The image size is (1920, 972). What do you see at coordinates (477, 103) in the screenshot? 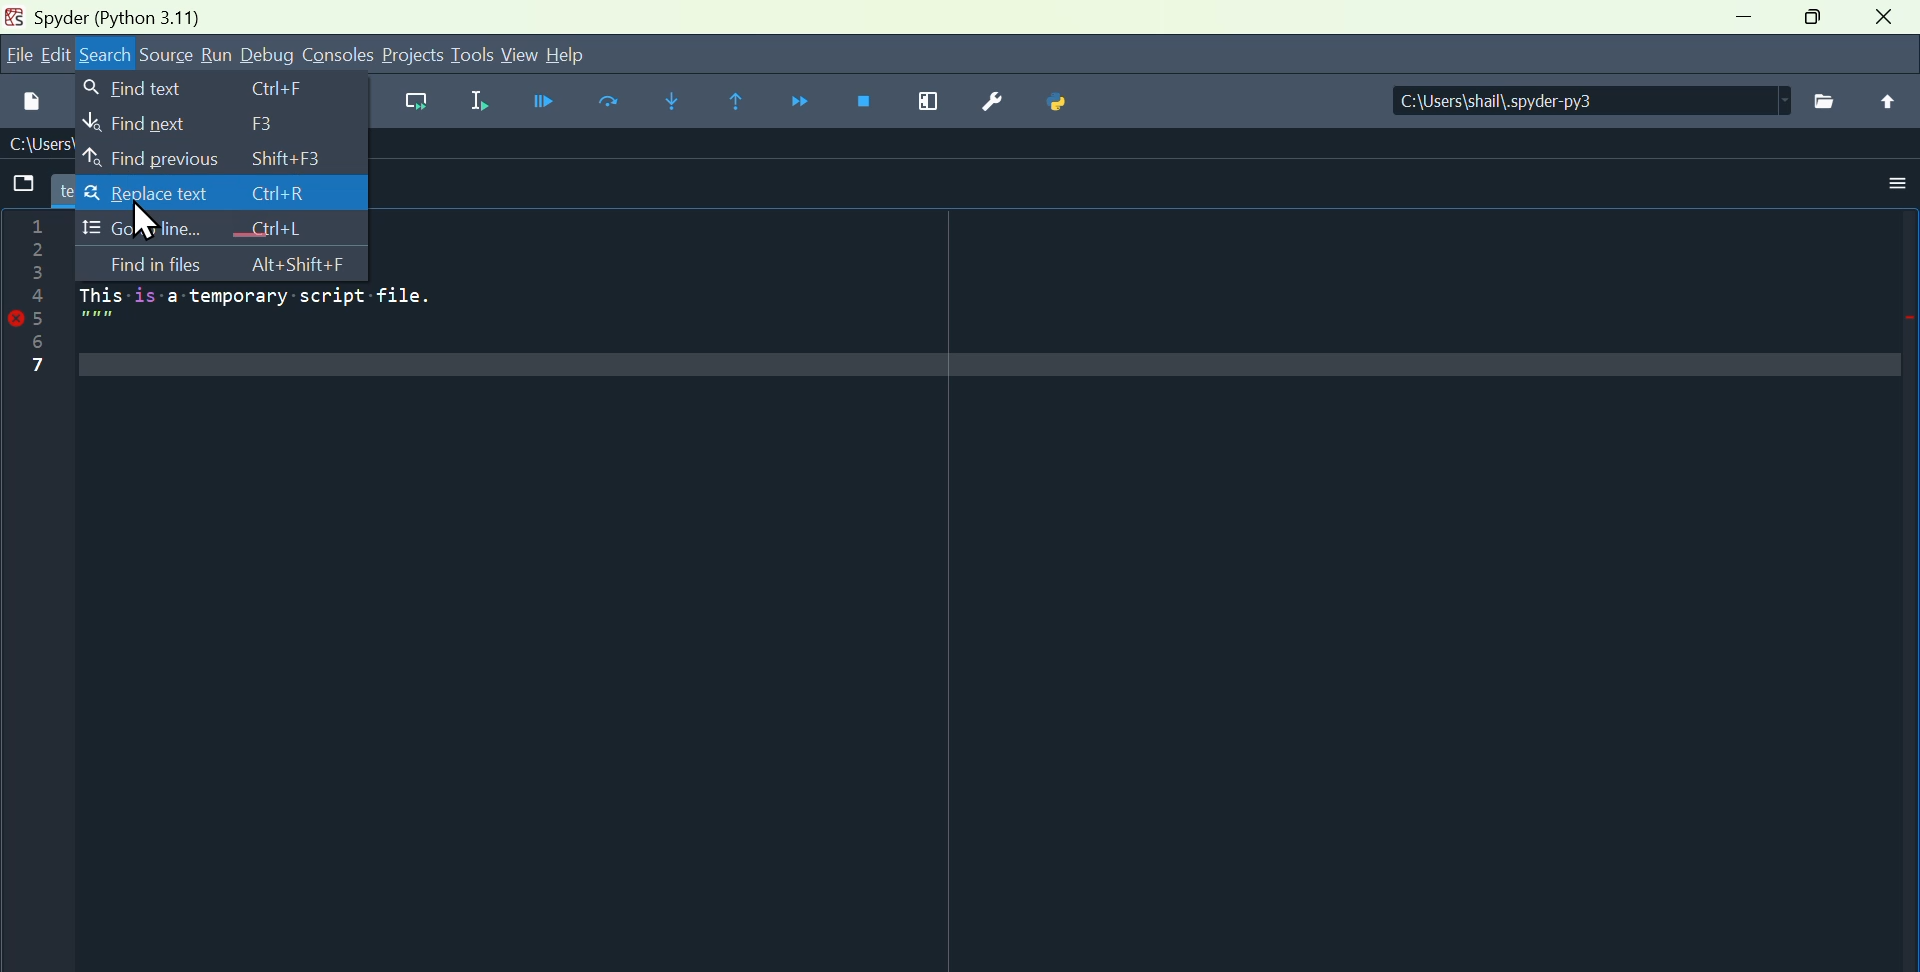
I see `Run selection` at bounding box center [477, 103].